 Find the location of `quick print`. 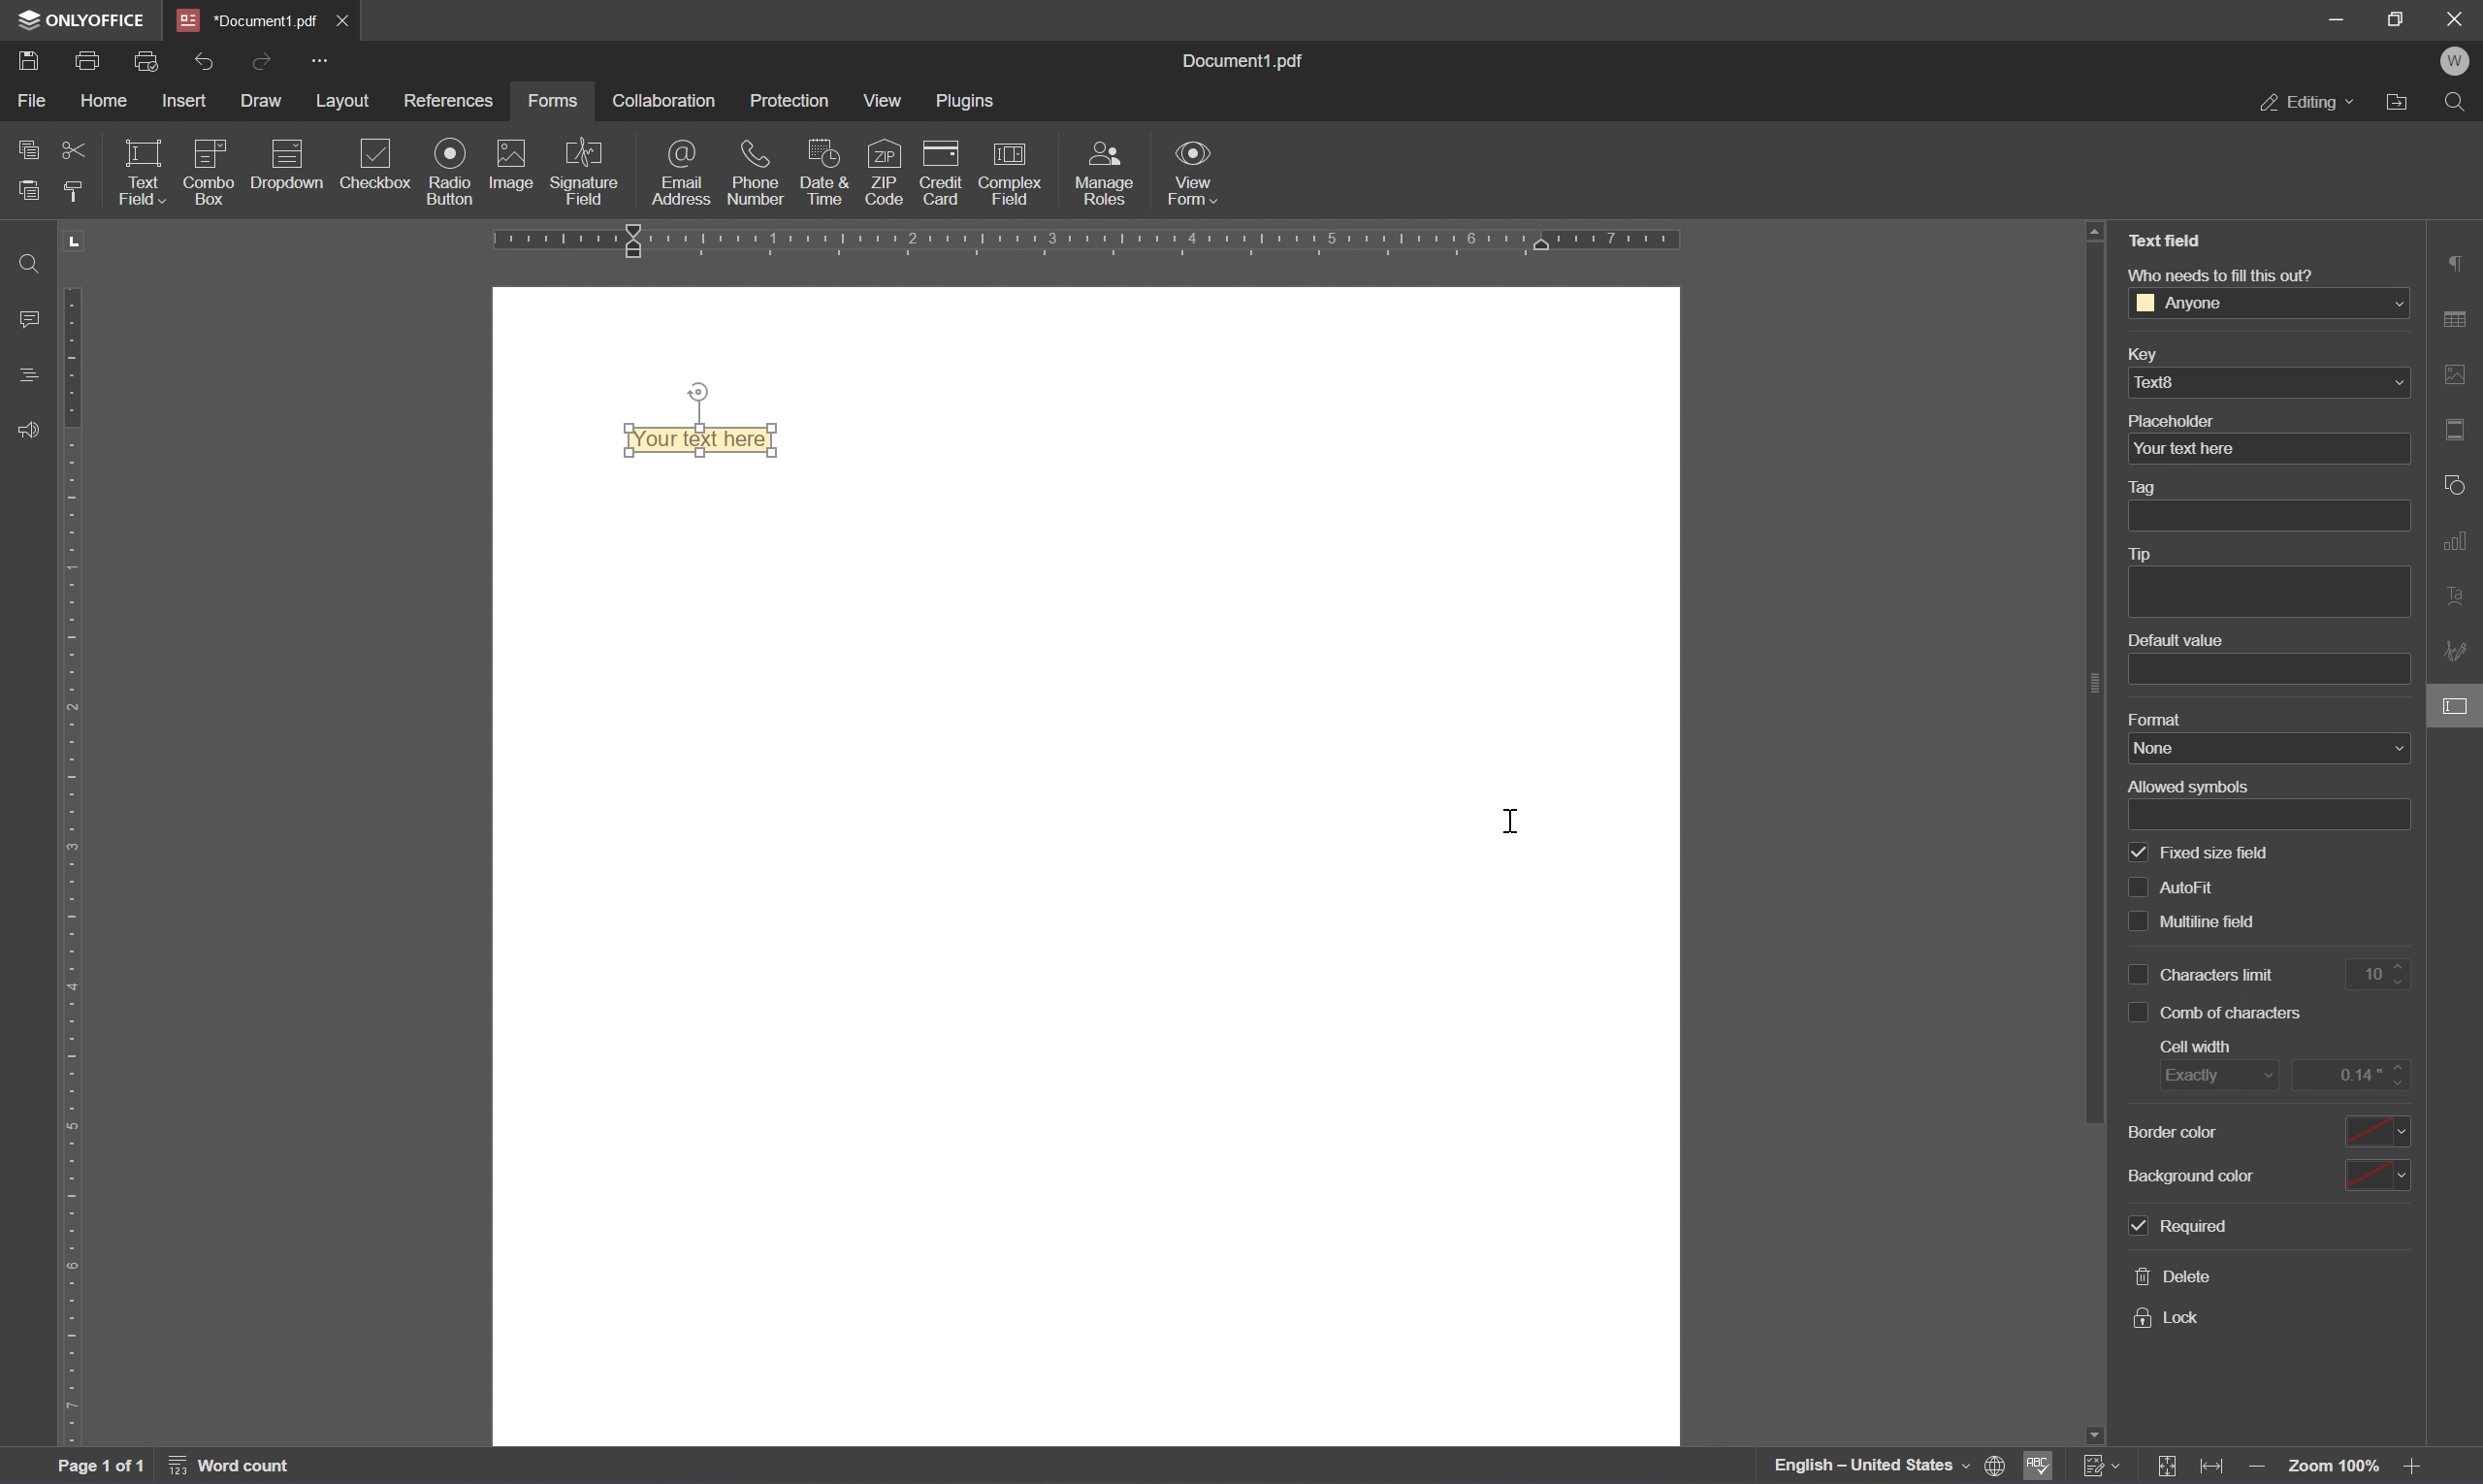

quick print is located at coordinates (151, 62).